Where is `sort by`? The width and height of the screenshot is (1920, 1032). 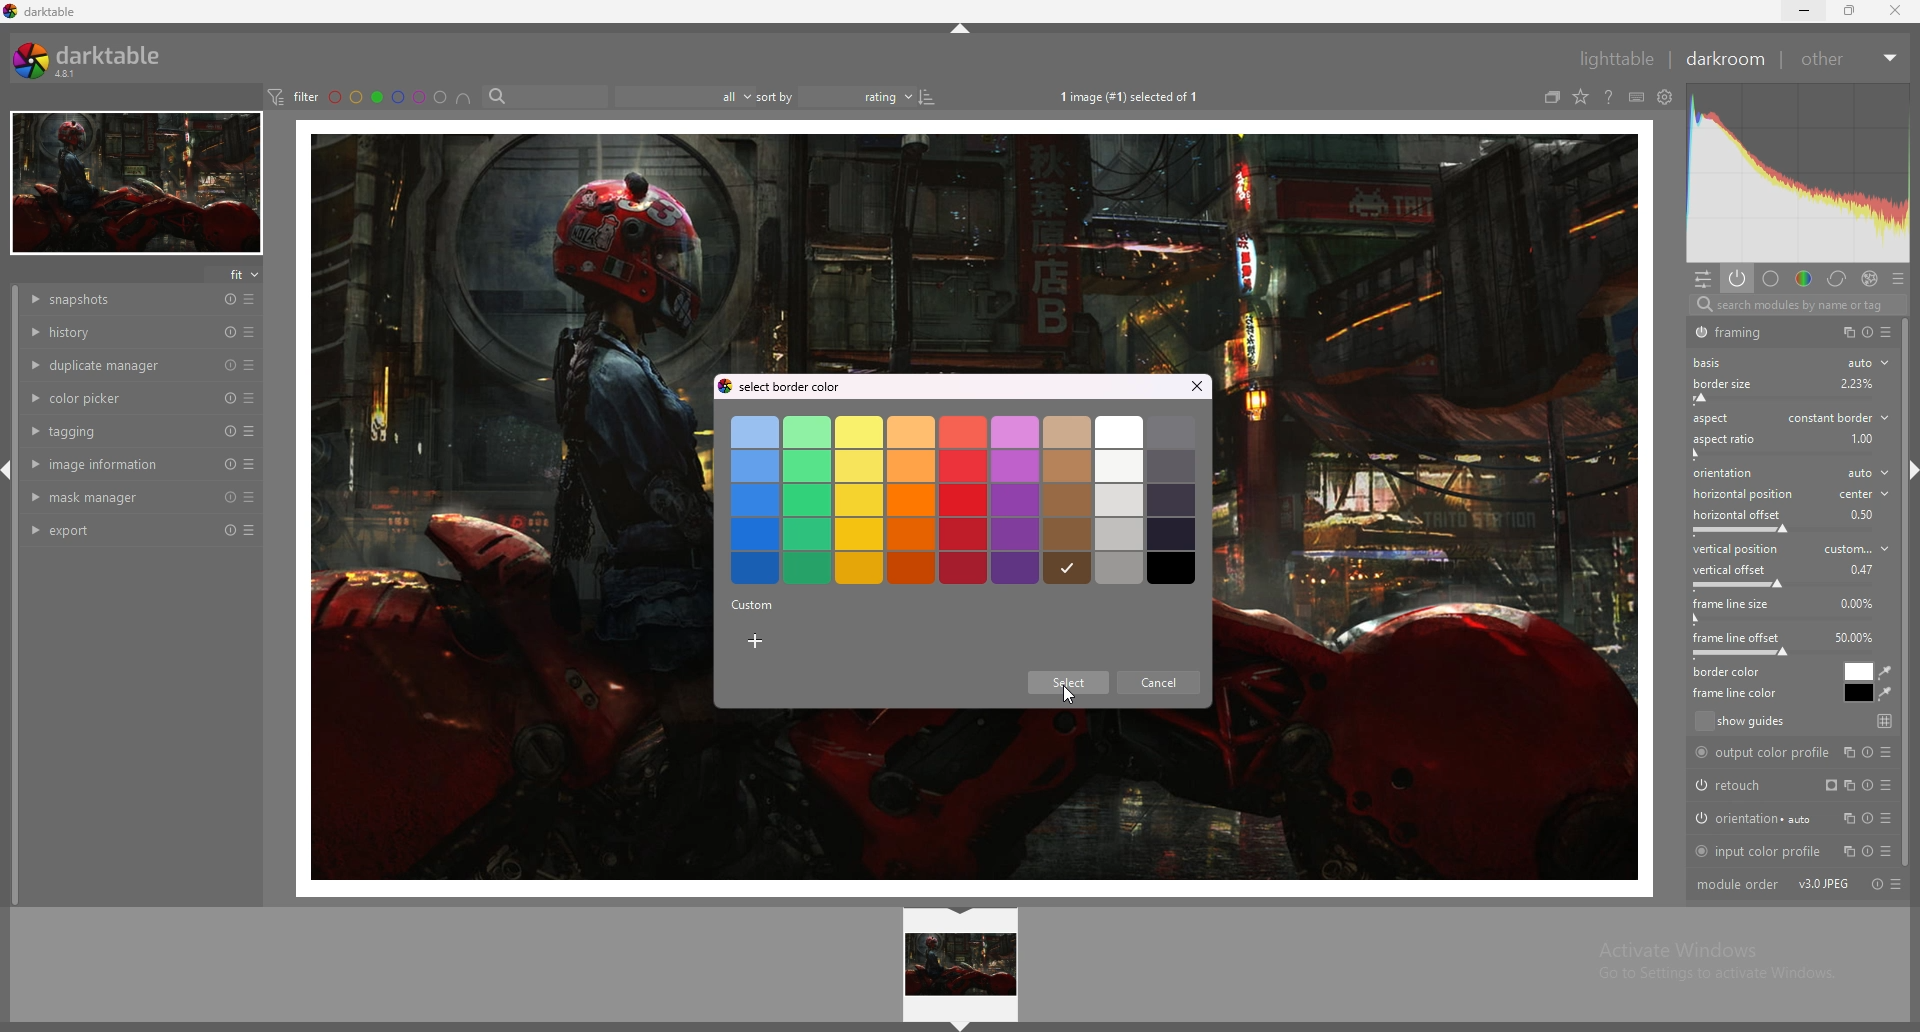
sort by is located at coordinates (773, 96).